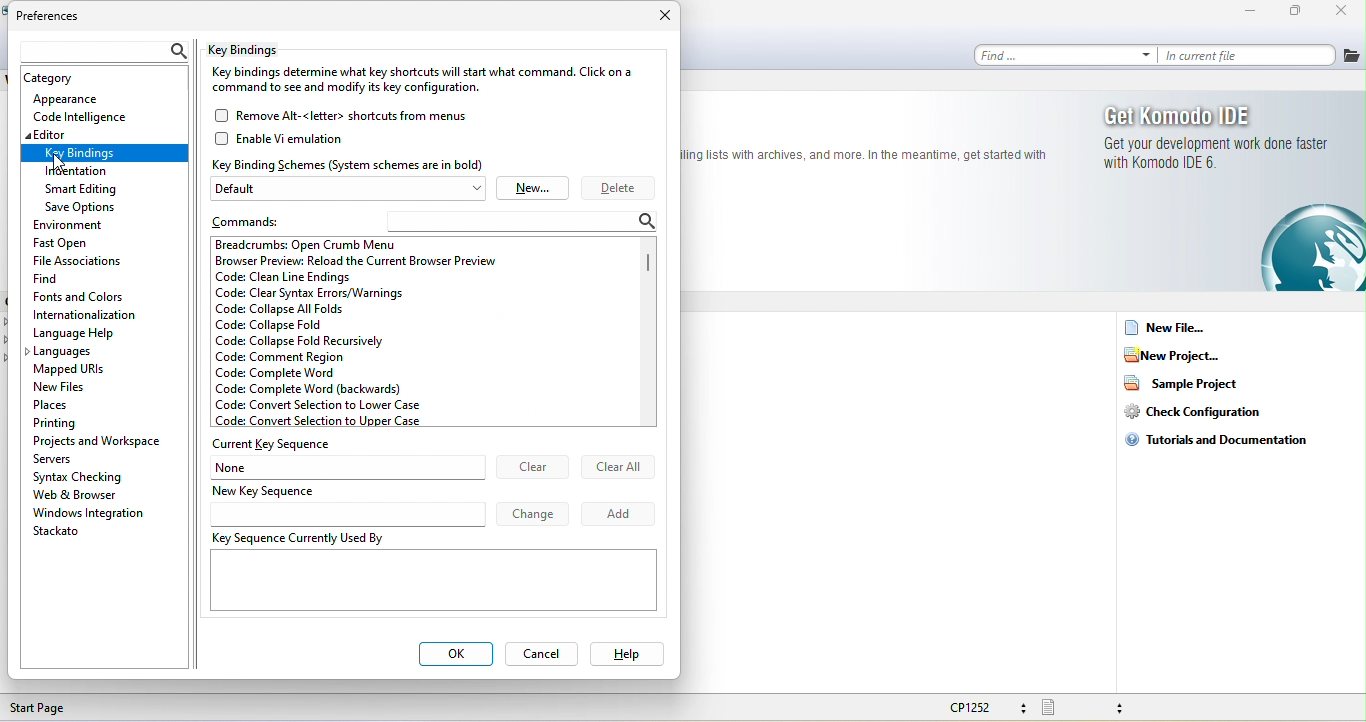 The width and height of the screenshot is (1366, 722). I want to click on search bar, so click(526, 222).